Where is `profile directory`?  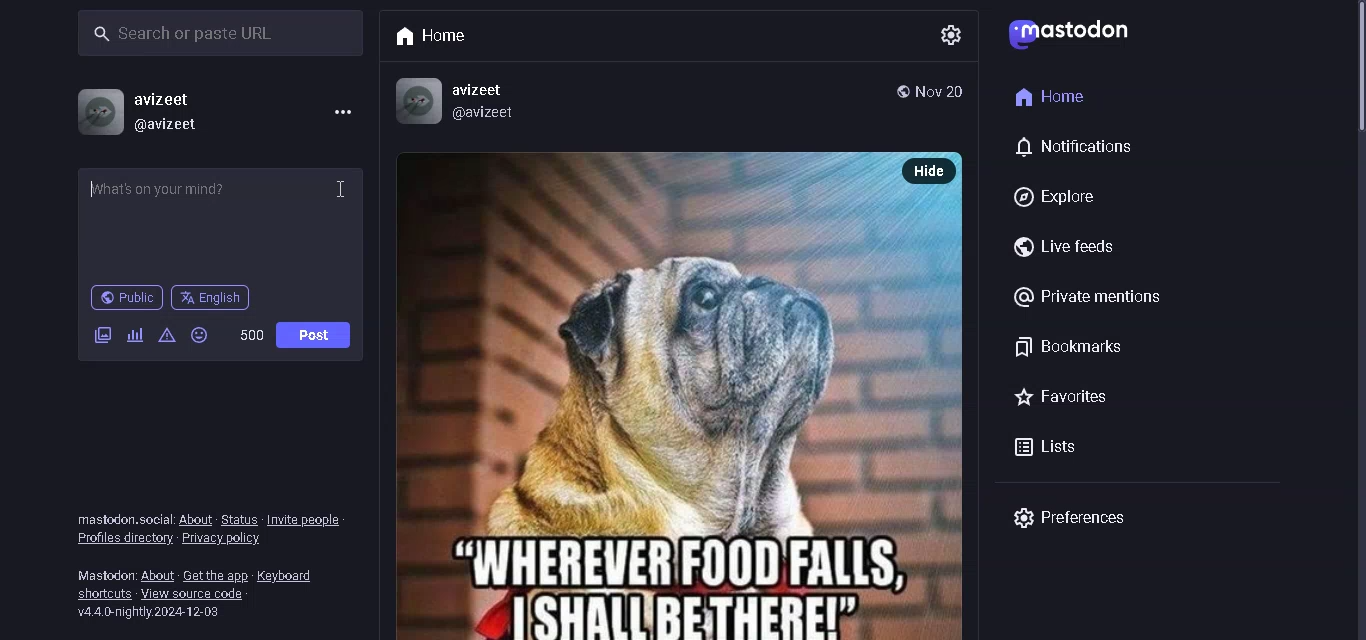
profile directory is located at coordinates (123, 540).